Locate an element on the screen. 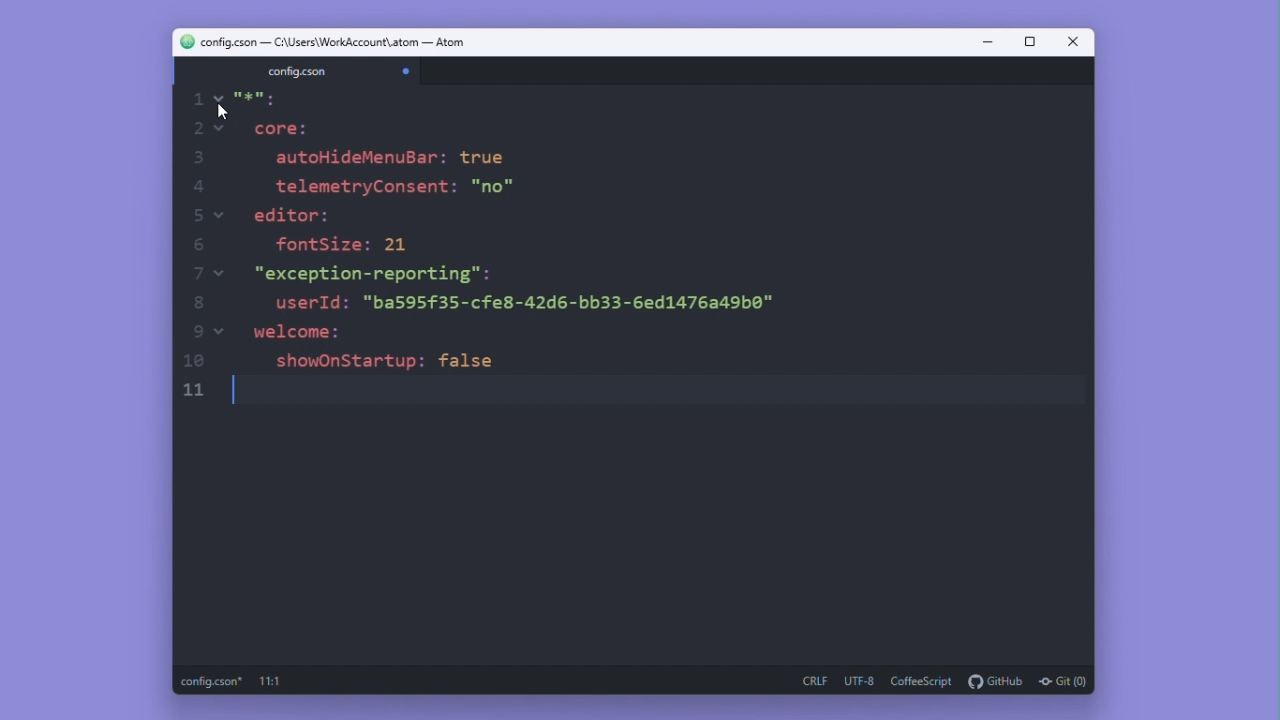 Image resolution: width=1280 pixels, height=720 pixels. minimize is located at coordinates (985, 43).